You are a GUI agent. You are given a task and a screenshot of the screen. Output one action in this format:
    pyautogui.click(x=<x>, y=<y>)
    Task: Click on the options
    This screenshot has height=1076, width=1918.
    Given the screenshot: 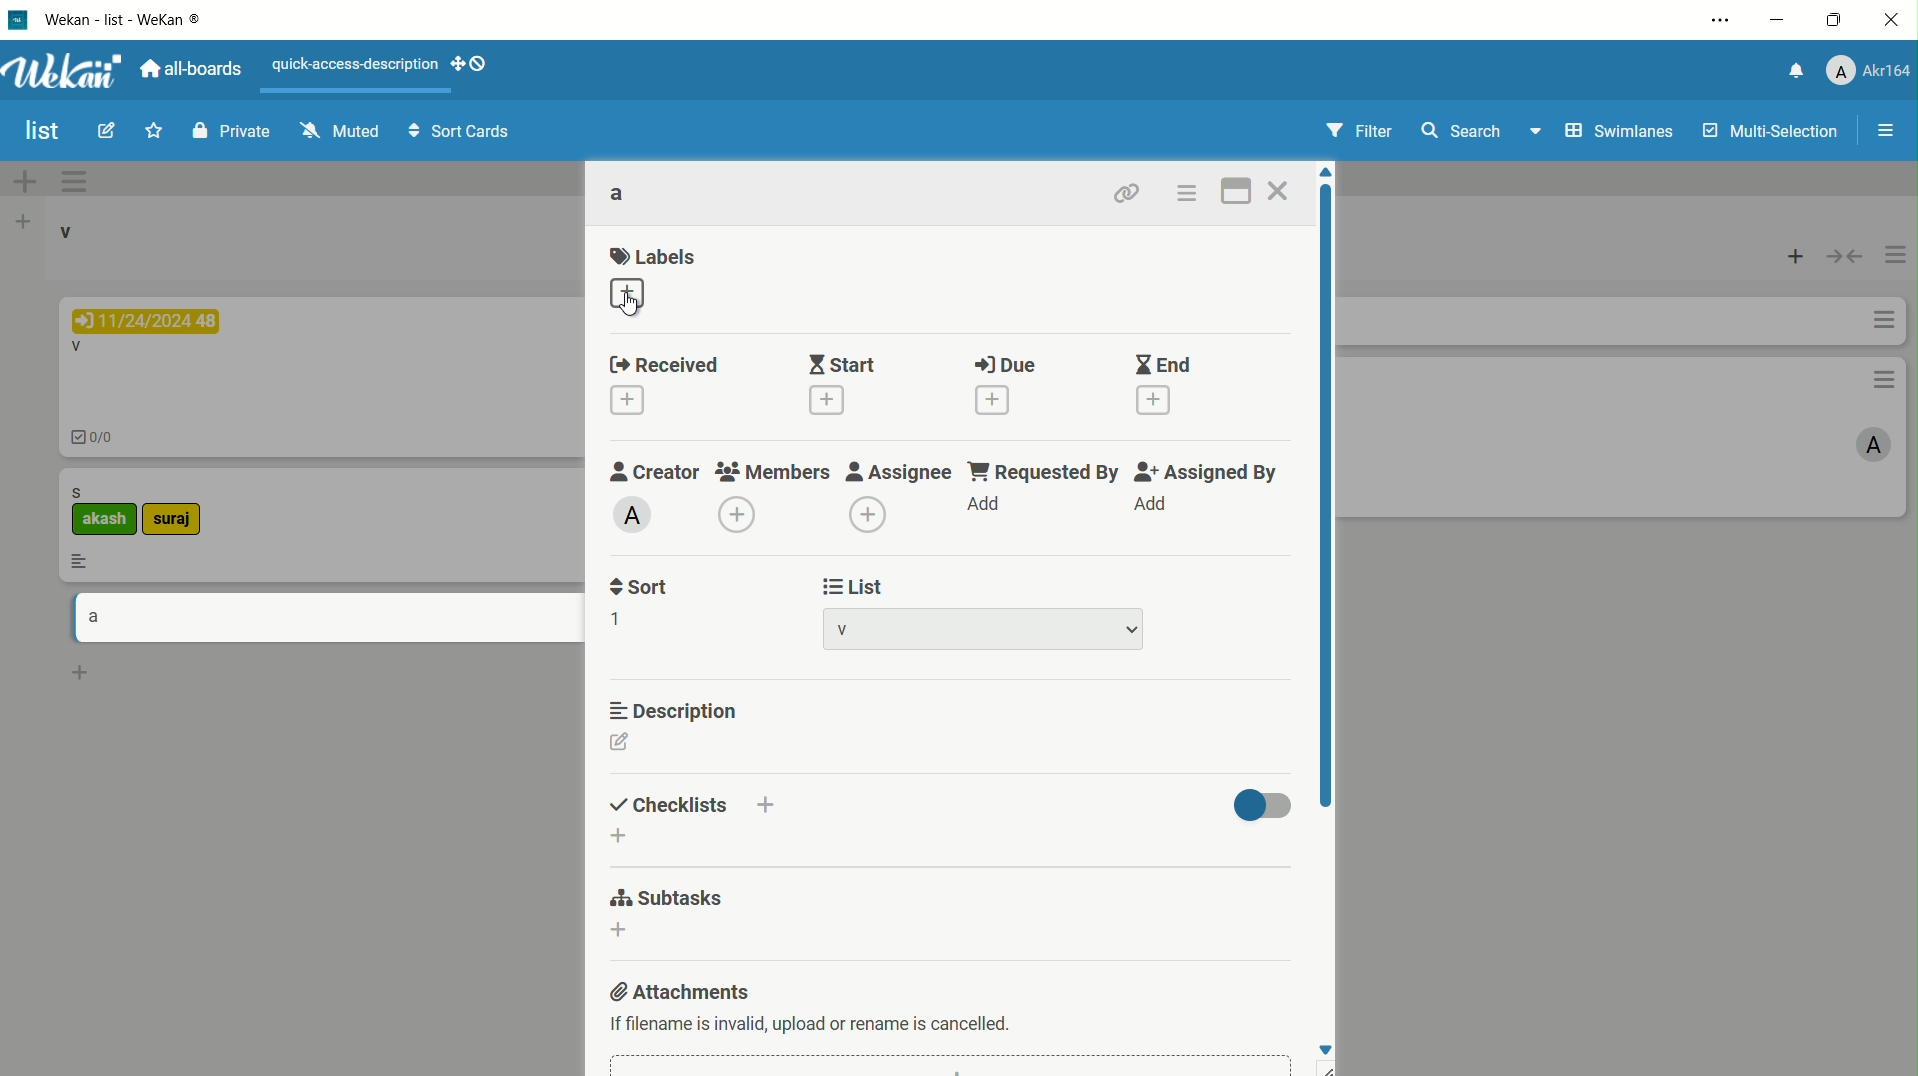 What is the action you would take?
    pyautogui.click(x=1879, y=380)
    